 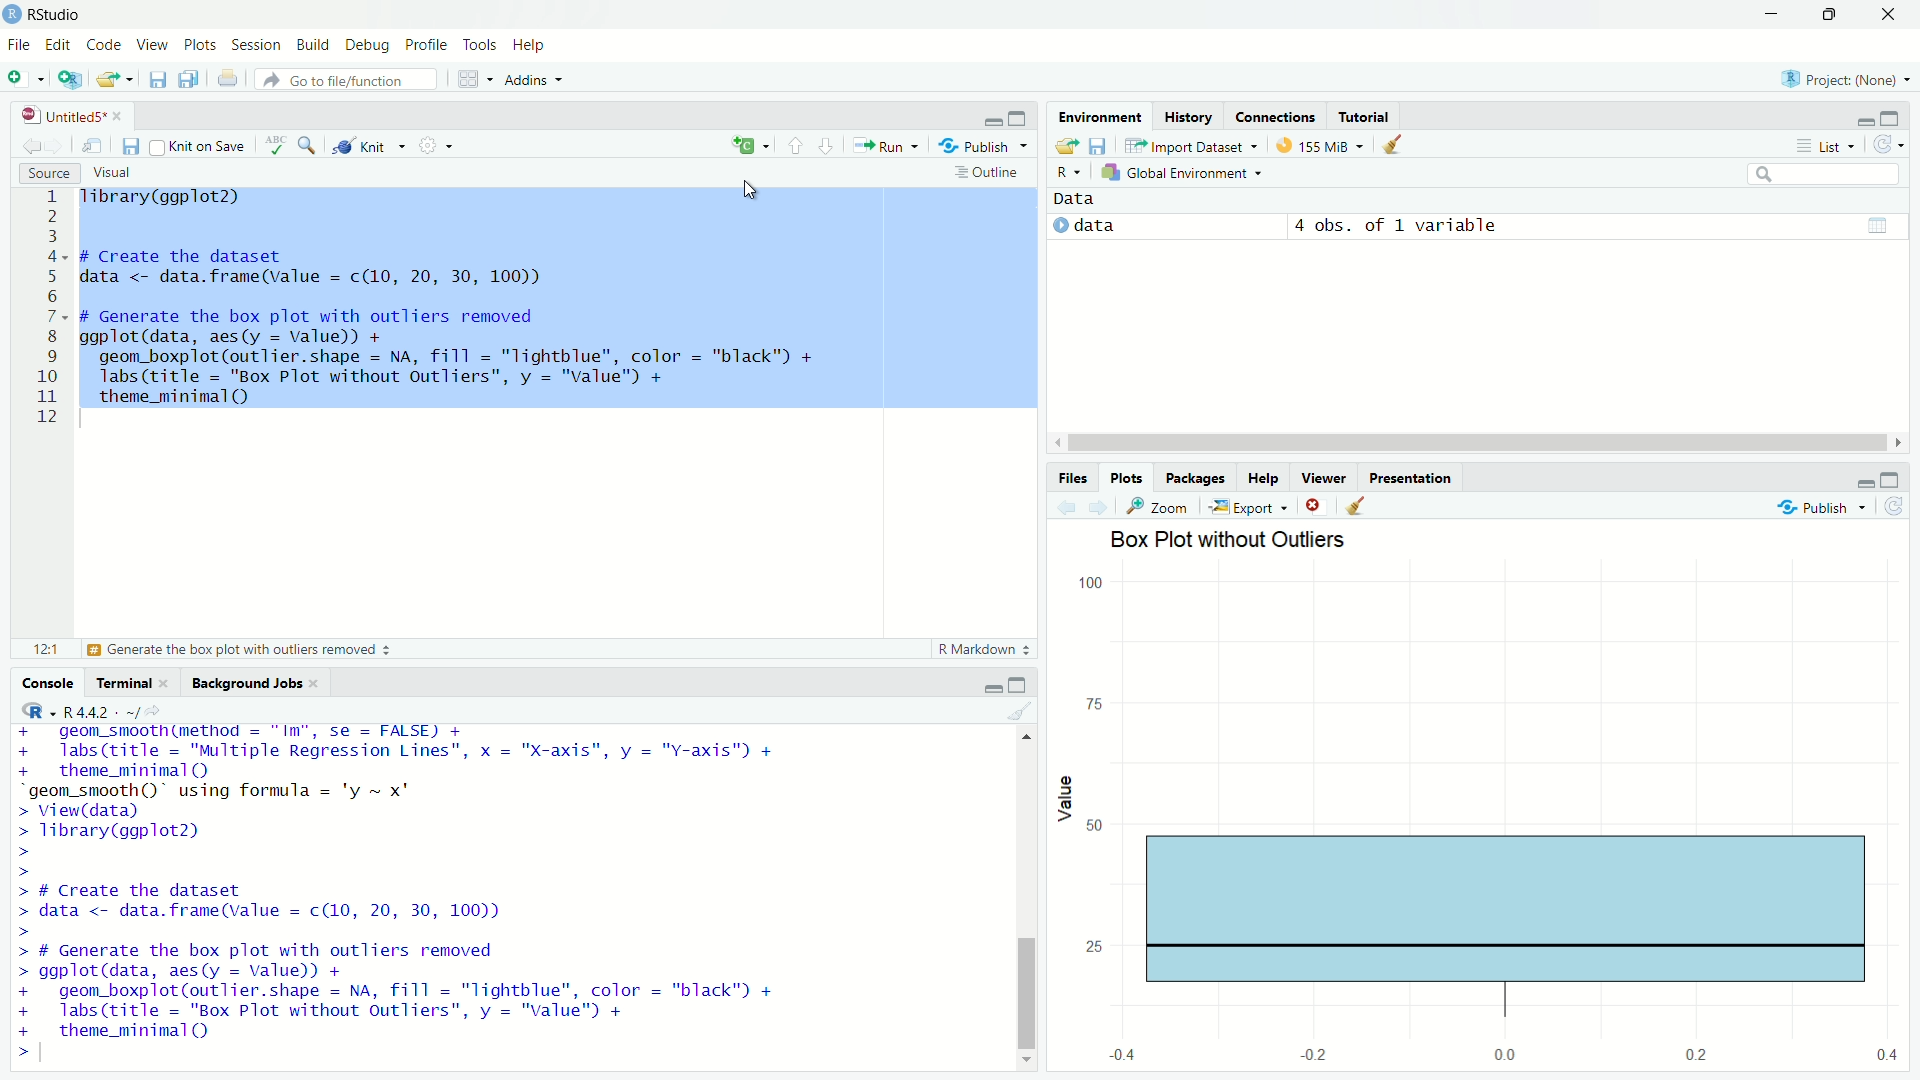 I want to click on + Addins ~, so click(x=528, y=78).